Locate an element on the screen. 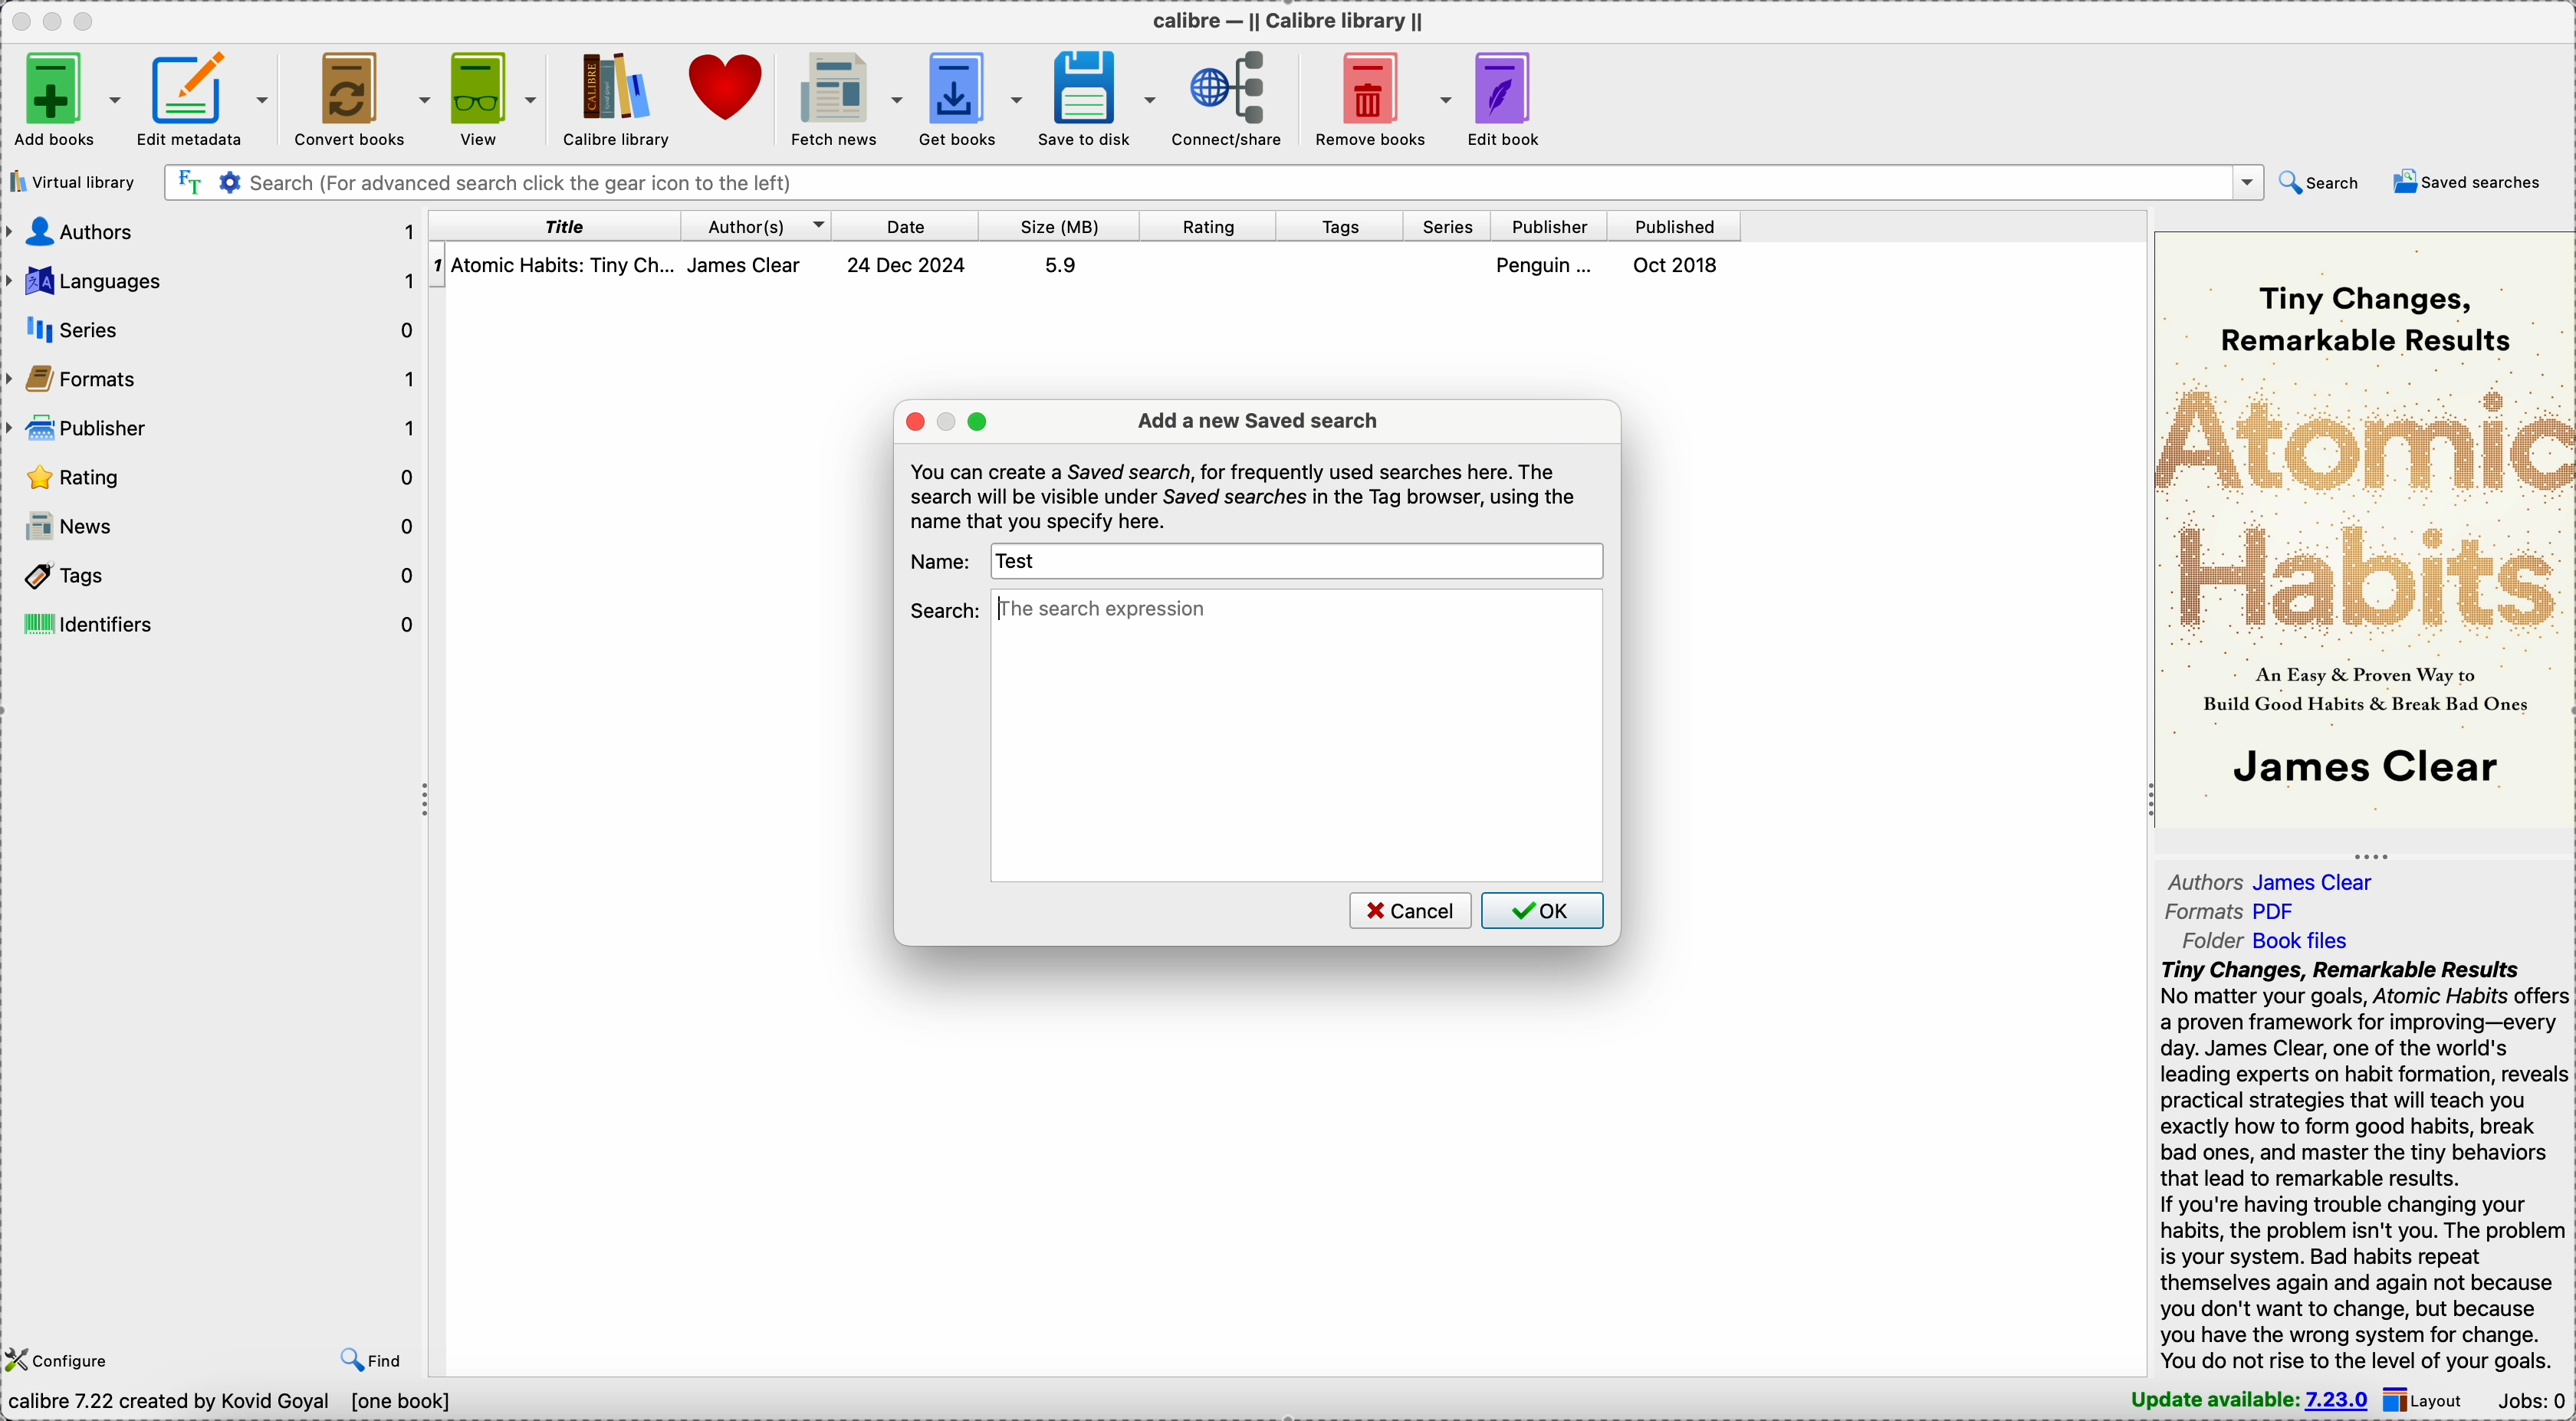 This screenshot has width=2576, height=1421. You can create a Saved search, for frequently used searches here. The search will be visible under Saved searches in the Tag browser, using the name that you specify here. is located at coordinates (1245, 496).